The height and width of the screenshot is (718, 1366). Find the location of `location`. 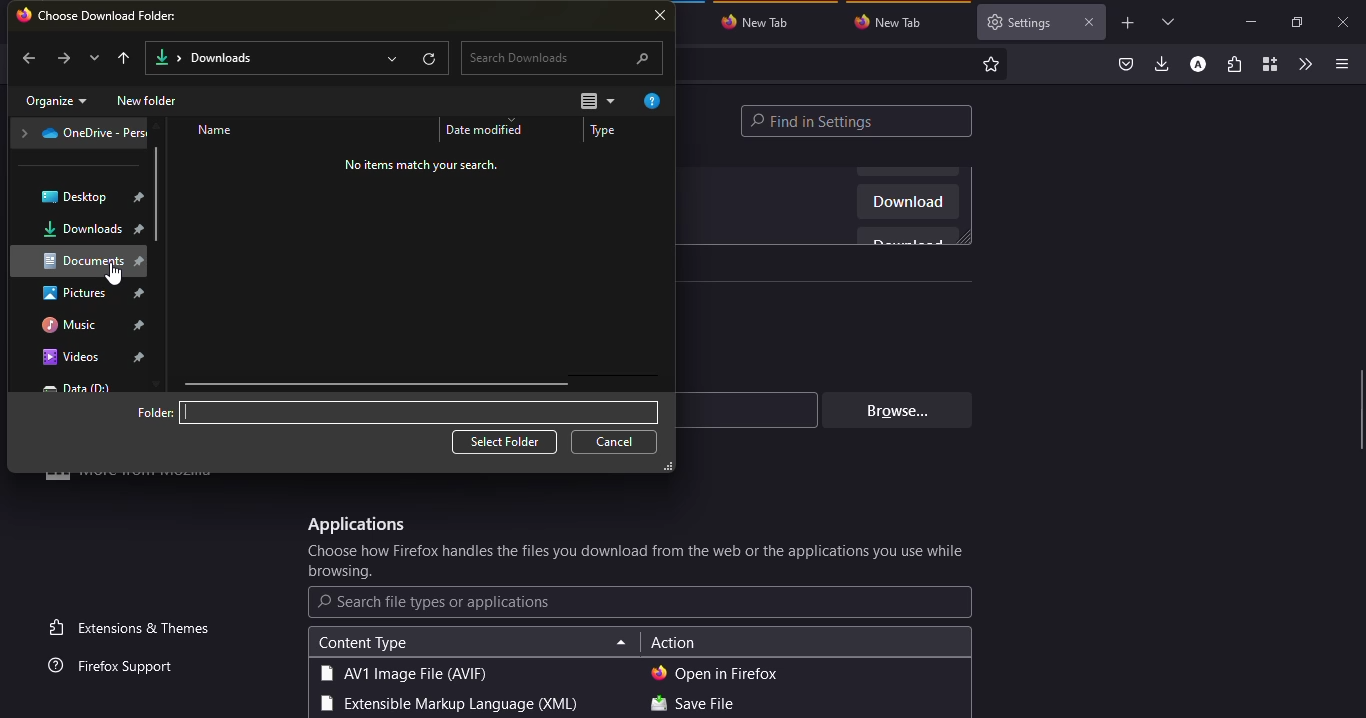

location is located at coordinates (258, 413).